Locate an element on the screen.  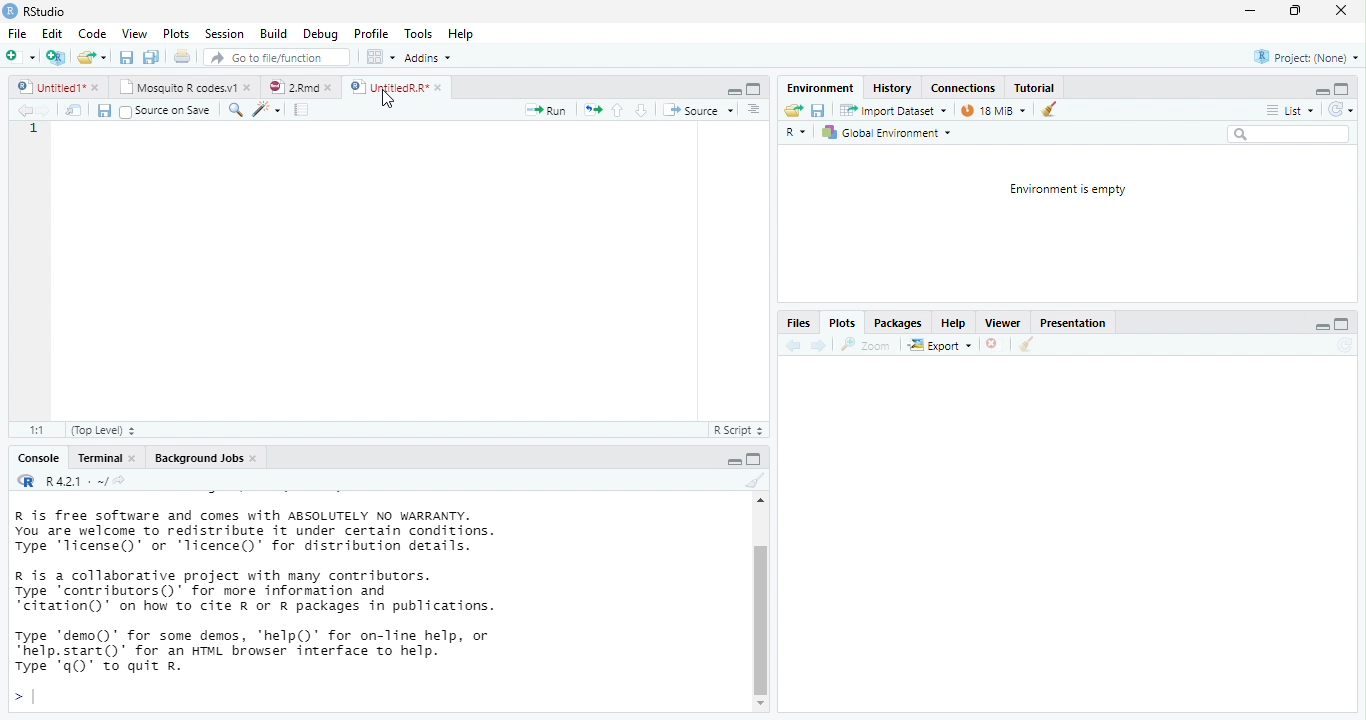
close is located at coordinates (995, 346).